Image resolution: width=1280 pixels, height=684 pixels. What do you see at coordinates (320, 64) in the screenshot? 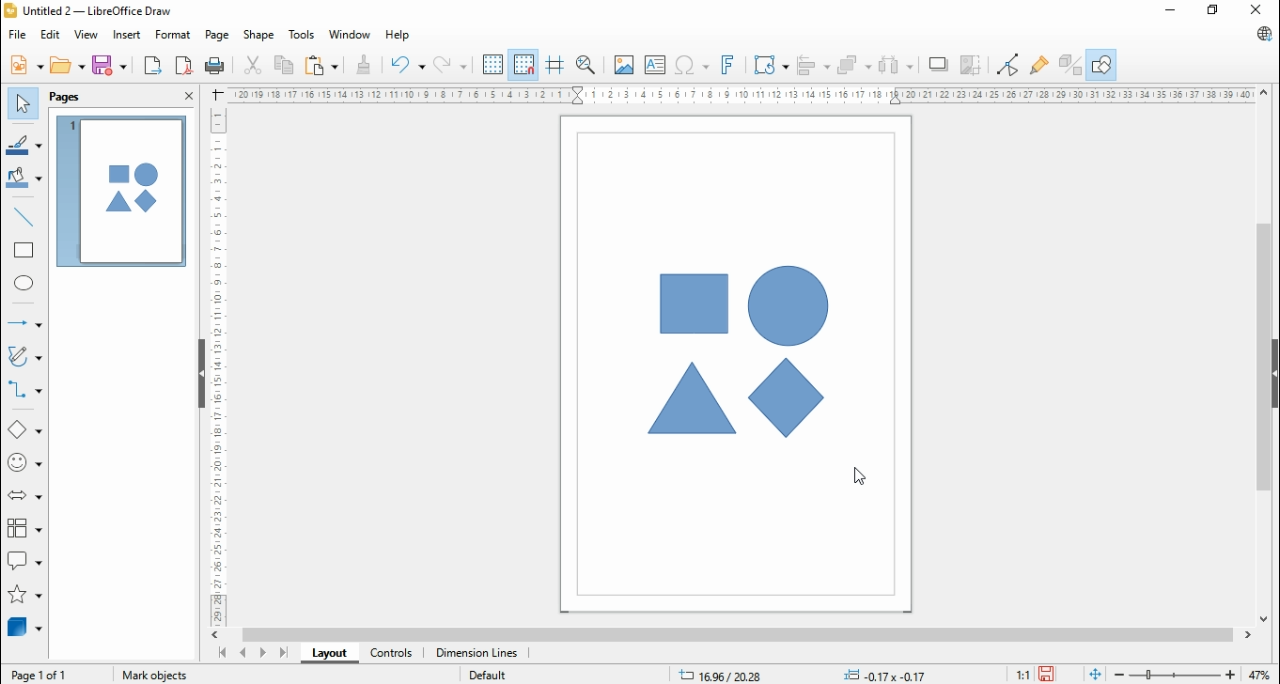
I see `paste` at bounding box center [320, 64].